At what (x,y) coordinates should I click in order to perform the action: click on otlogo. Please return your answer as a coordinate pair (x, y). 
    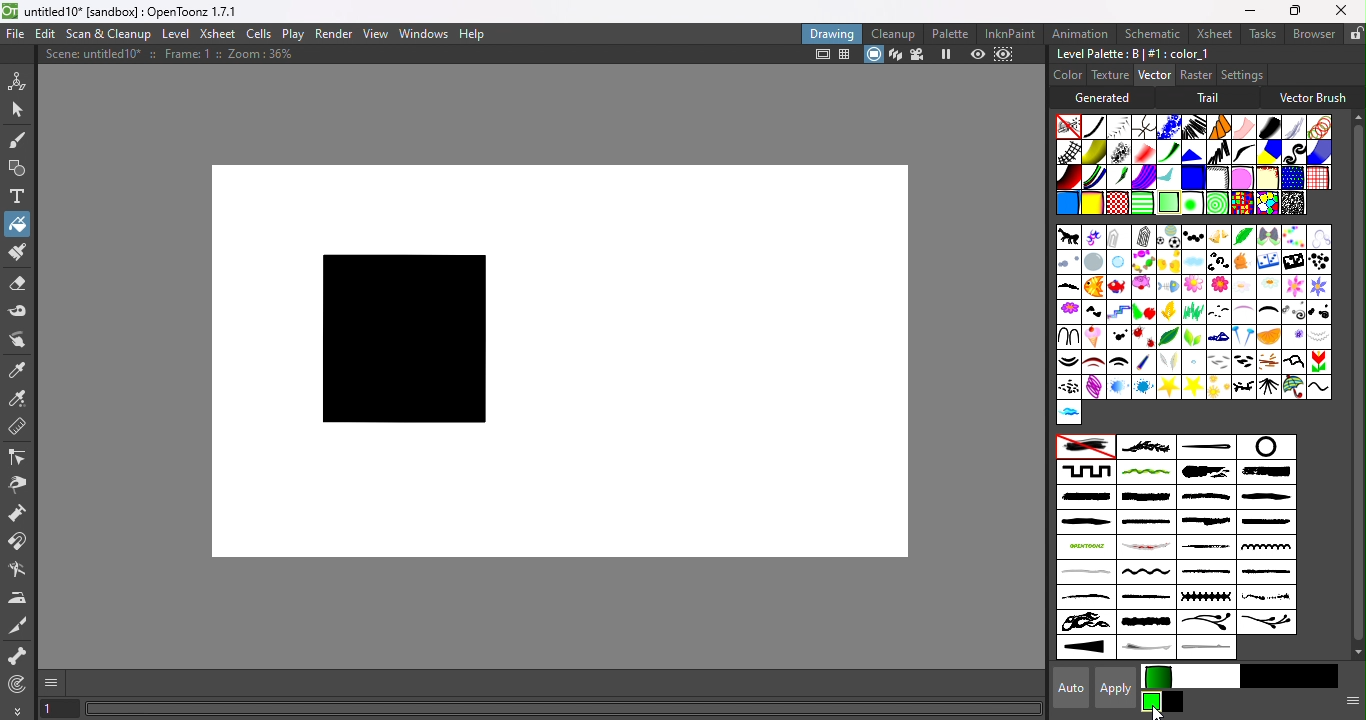
    Looking at the image, I should click on (1085, 546).